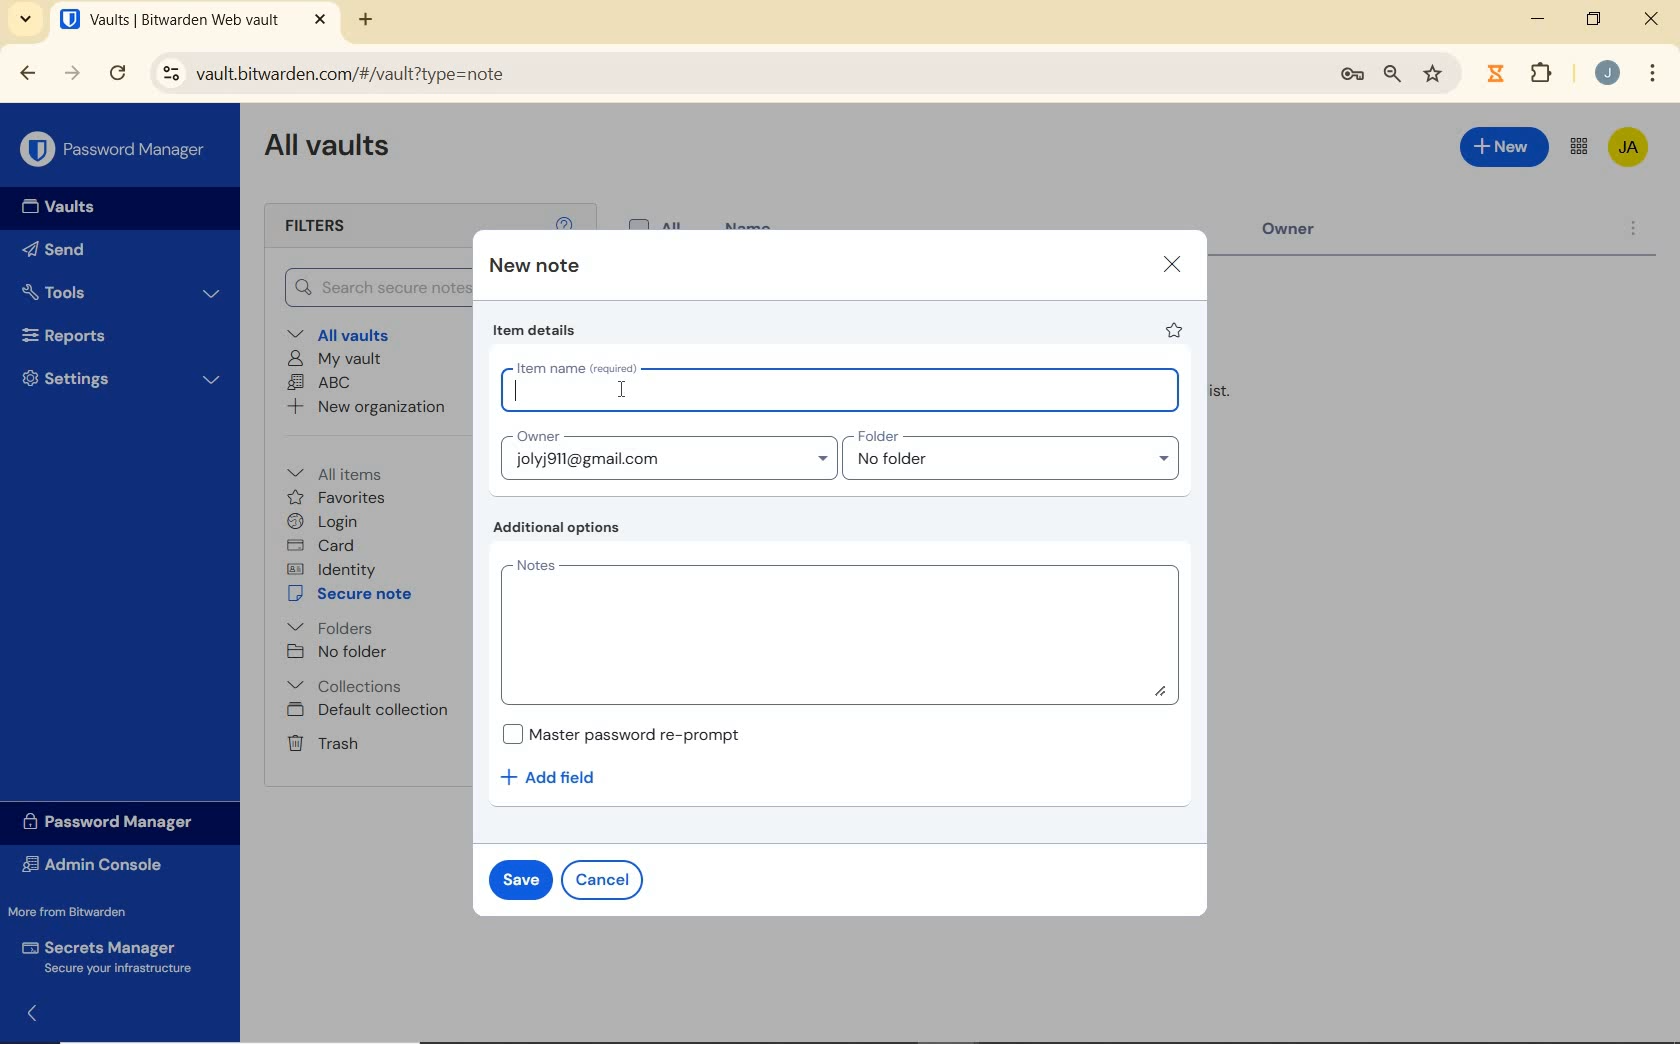 This screenshot has width=1680, height=1044. What do you see at coordinates (1393, 76) in the screenshot?
I see `zoom` at bounding box center [1393, 76].